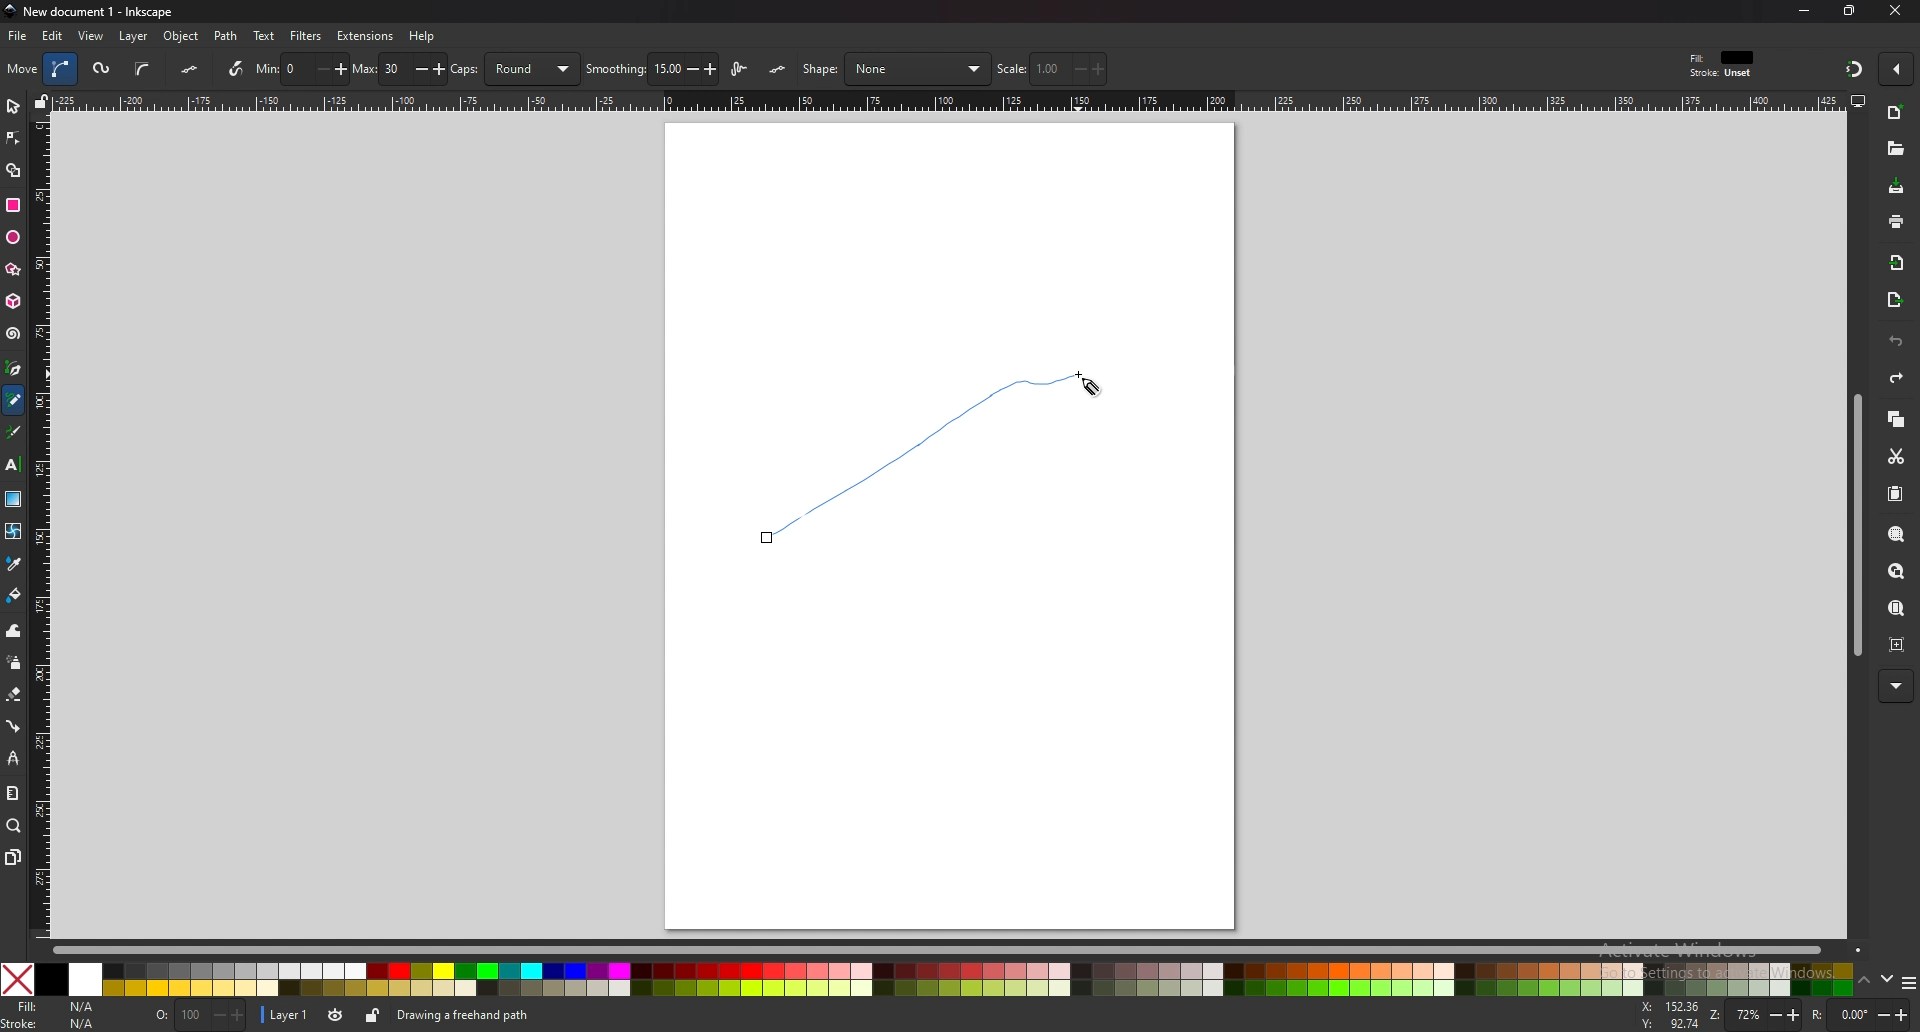 Image resolution: width=1920 pixels, height=1032 pixels. I want to click on undo, so click(1896, 343).